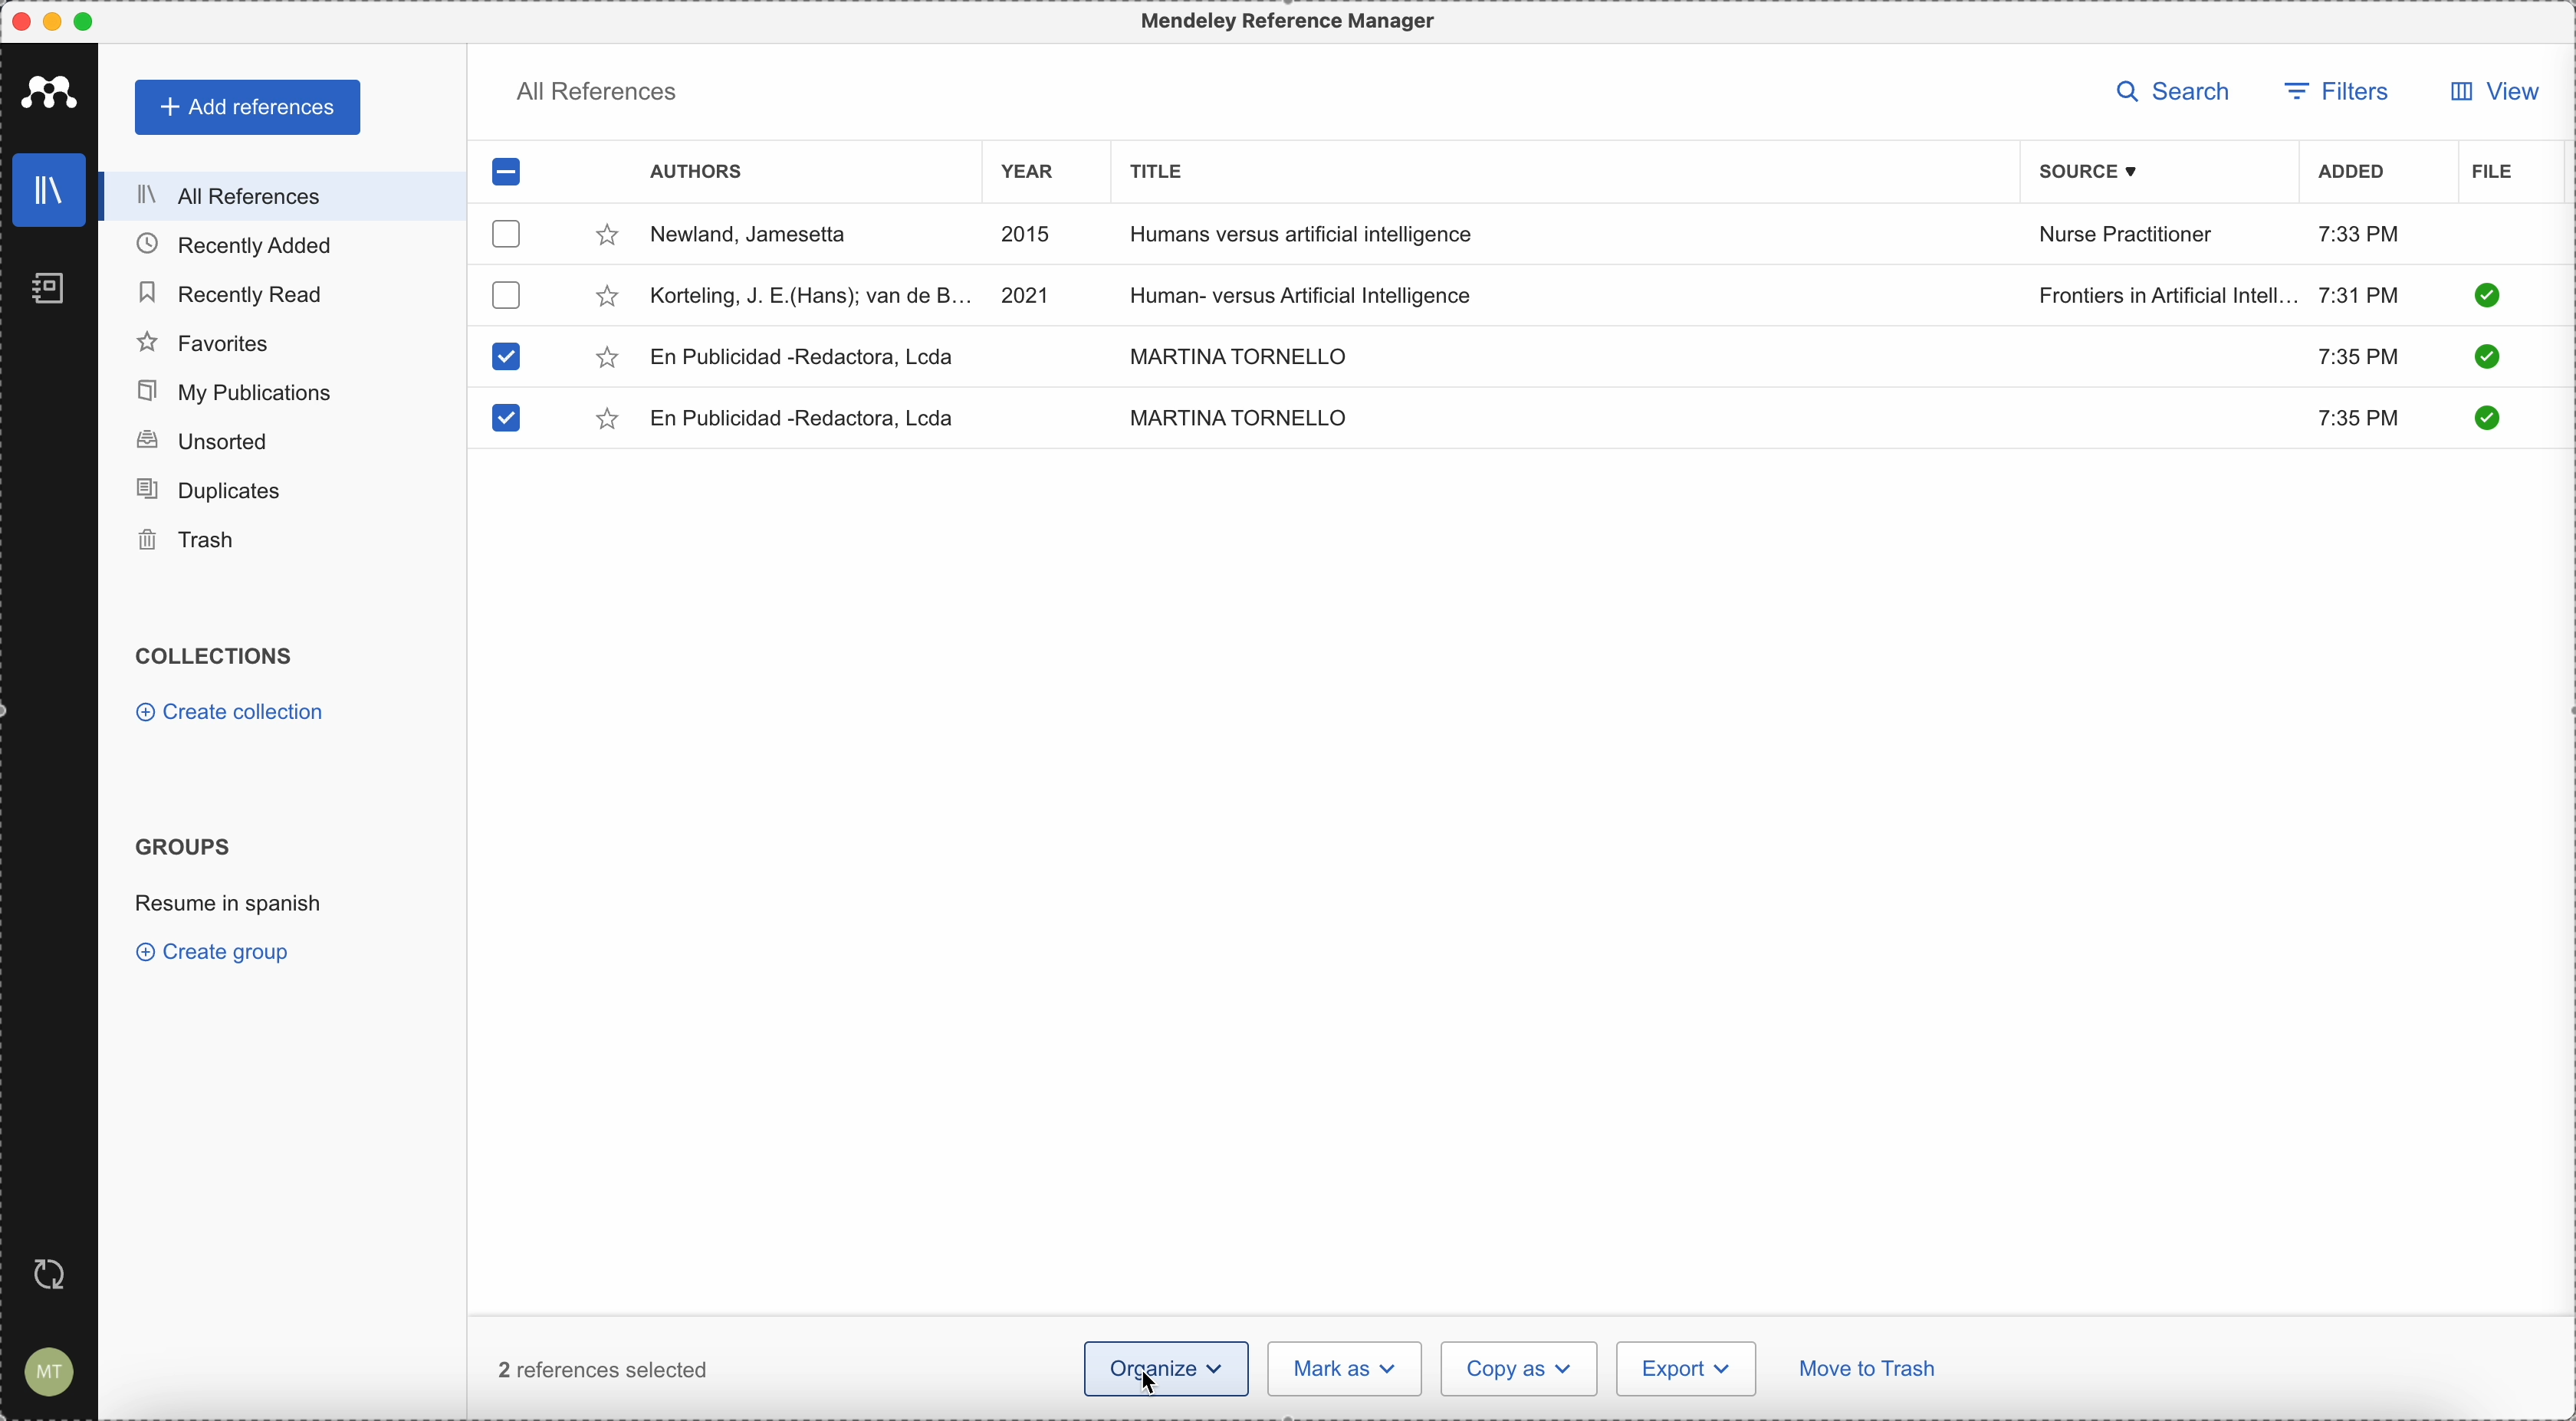 The height and width of the screenshot is (1421, 2576). I want to click on collections, so click(218, 656).